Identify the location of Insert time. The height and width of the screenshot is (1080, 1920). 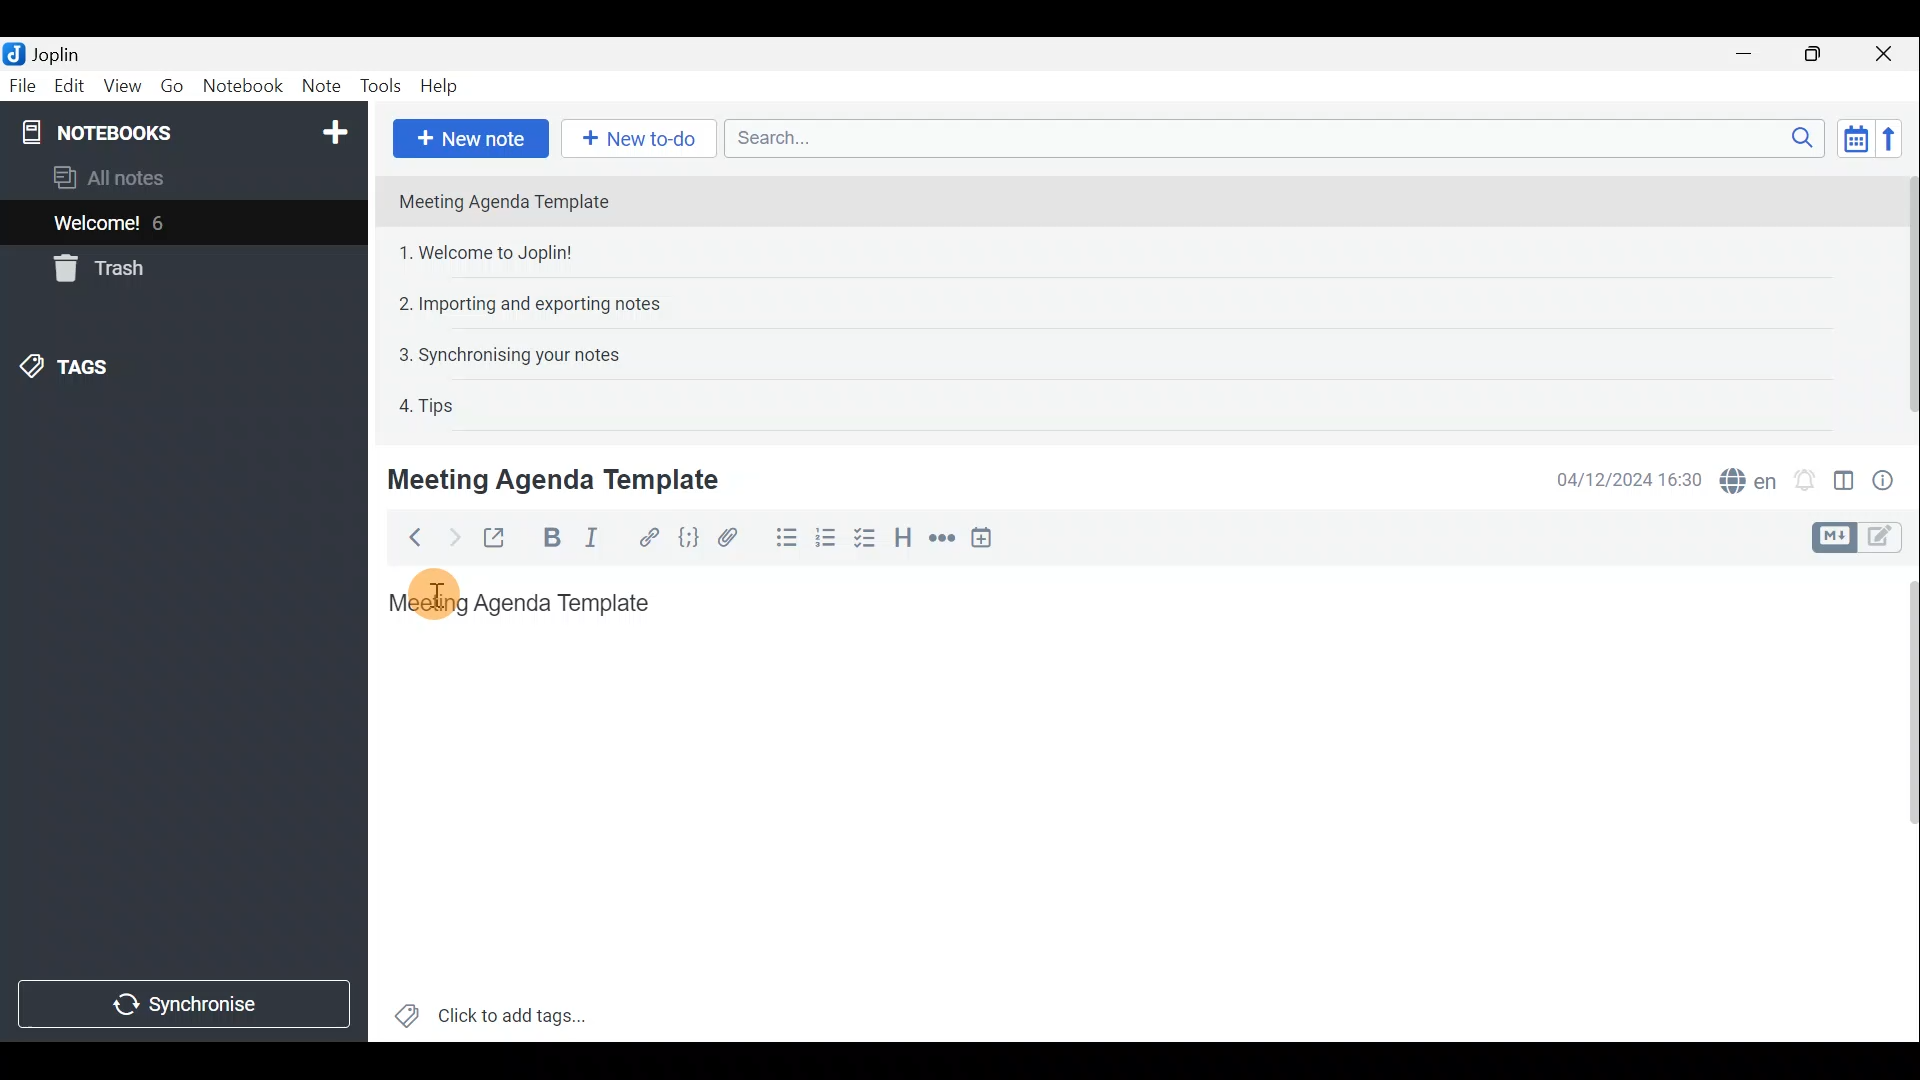
(986, 541).